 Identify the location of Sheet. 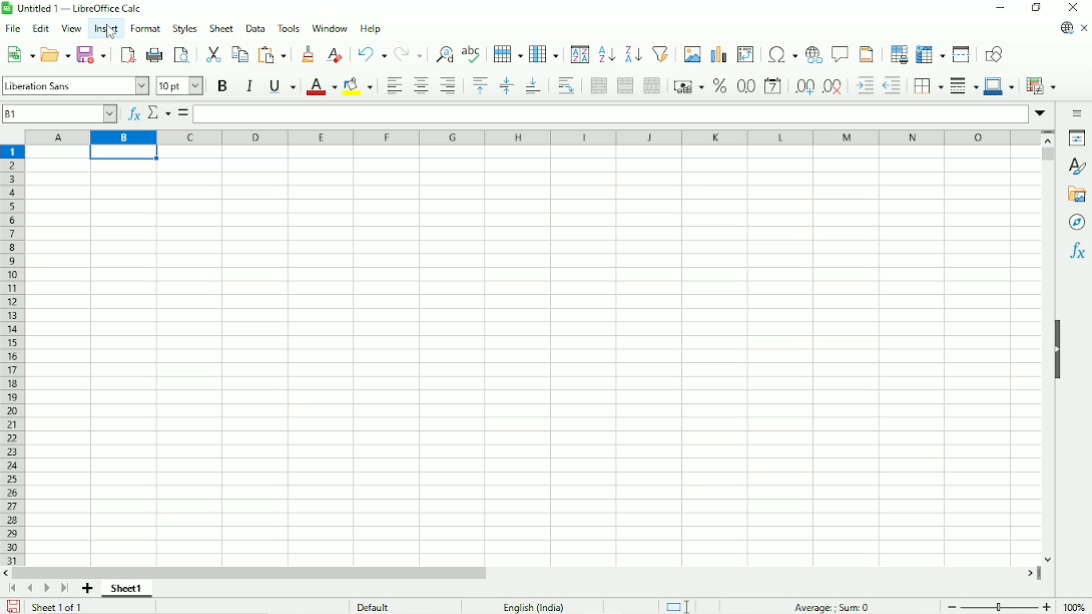
(222, 28).